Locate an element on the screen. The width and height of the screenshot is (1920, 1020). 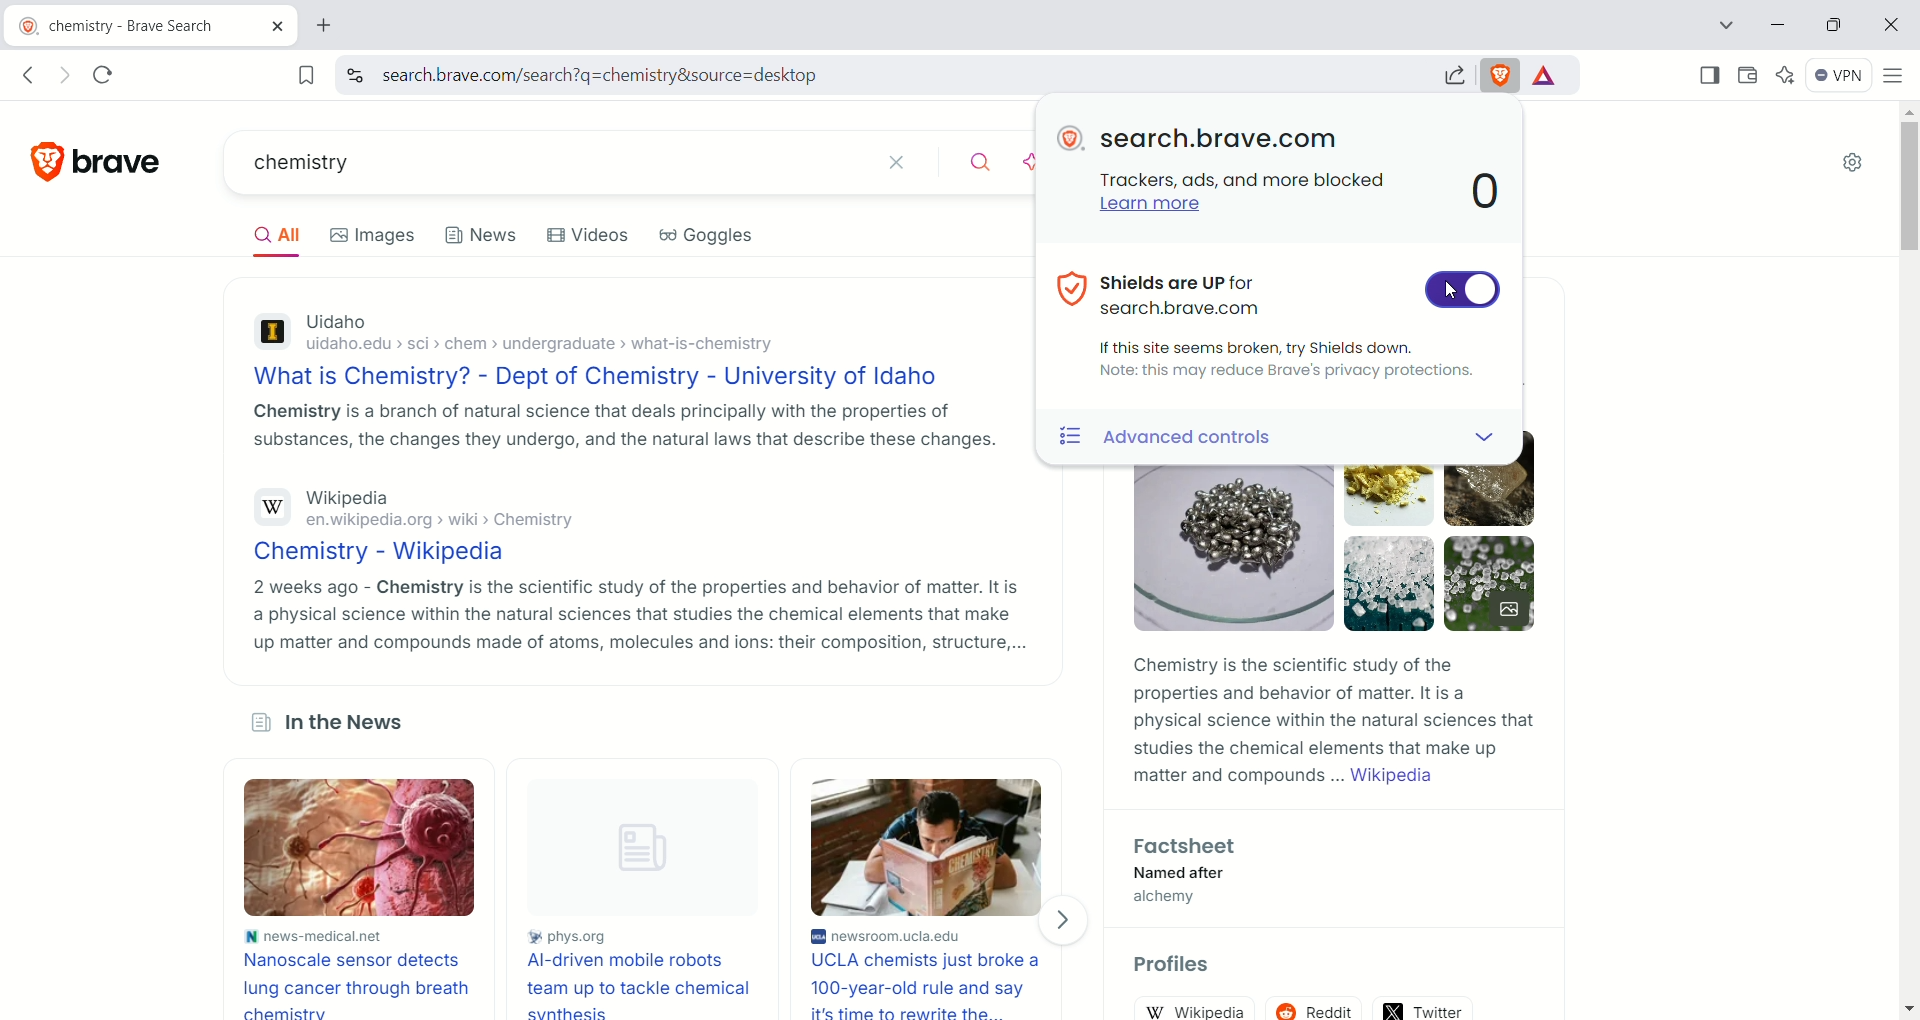
new tab is located at coordinates (335, 25).